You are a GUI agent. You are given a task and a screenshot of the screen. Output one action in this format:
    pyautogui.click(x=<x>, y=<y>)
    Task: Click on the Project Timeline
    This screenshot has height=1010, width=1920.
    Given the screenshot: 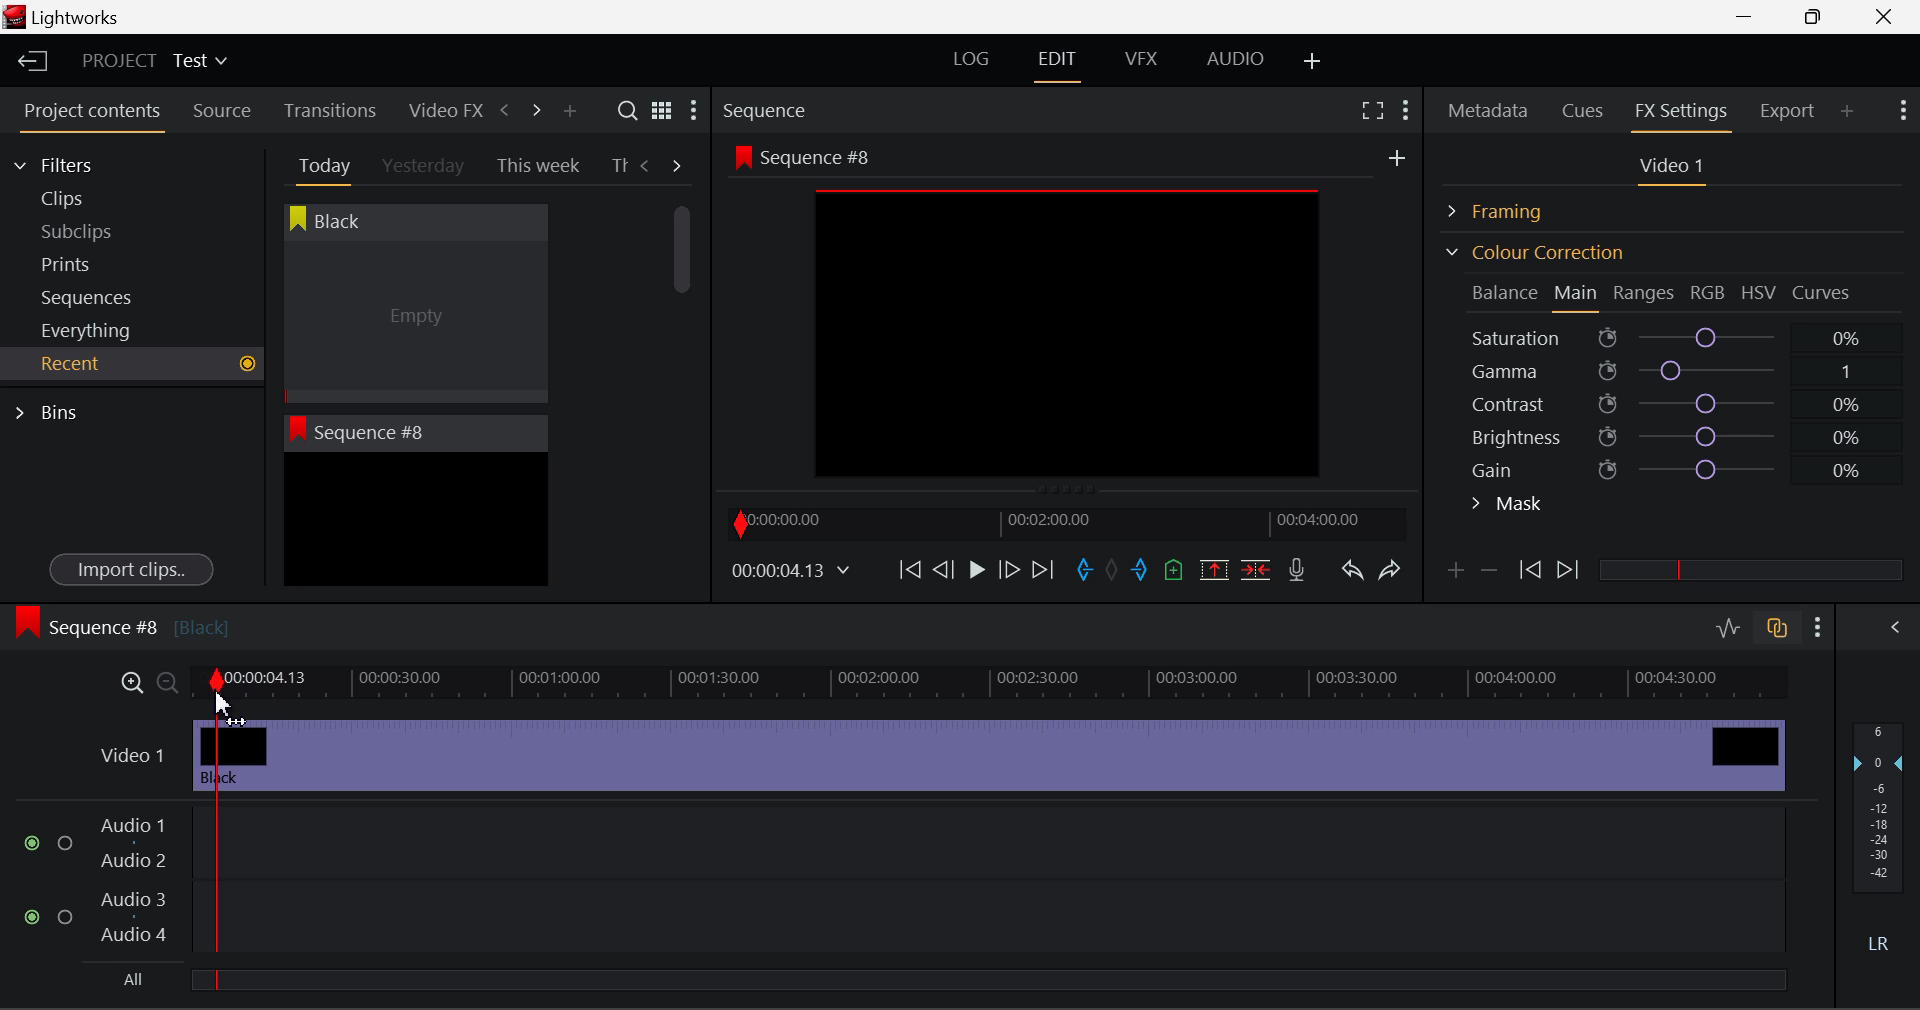 What is the action you would take?
    pyautogui.click(x=990, y=684)
    